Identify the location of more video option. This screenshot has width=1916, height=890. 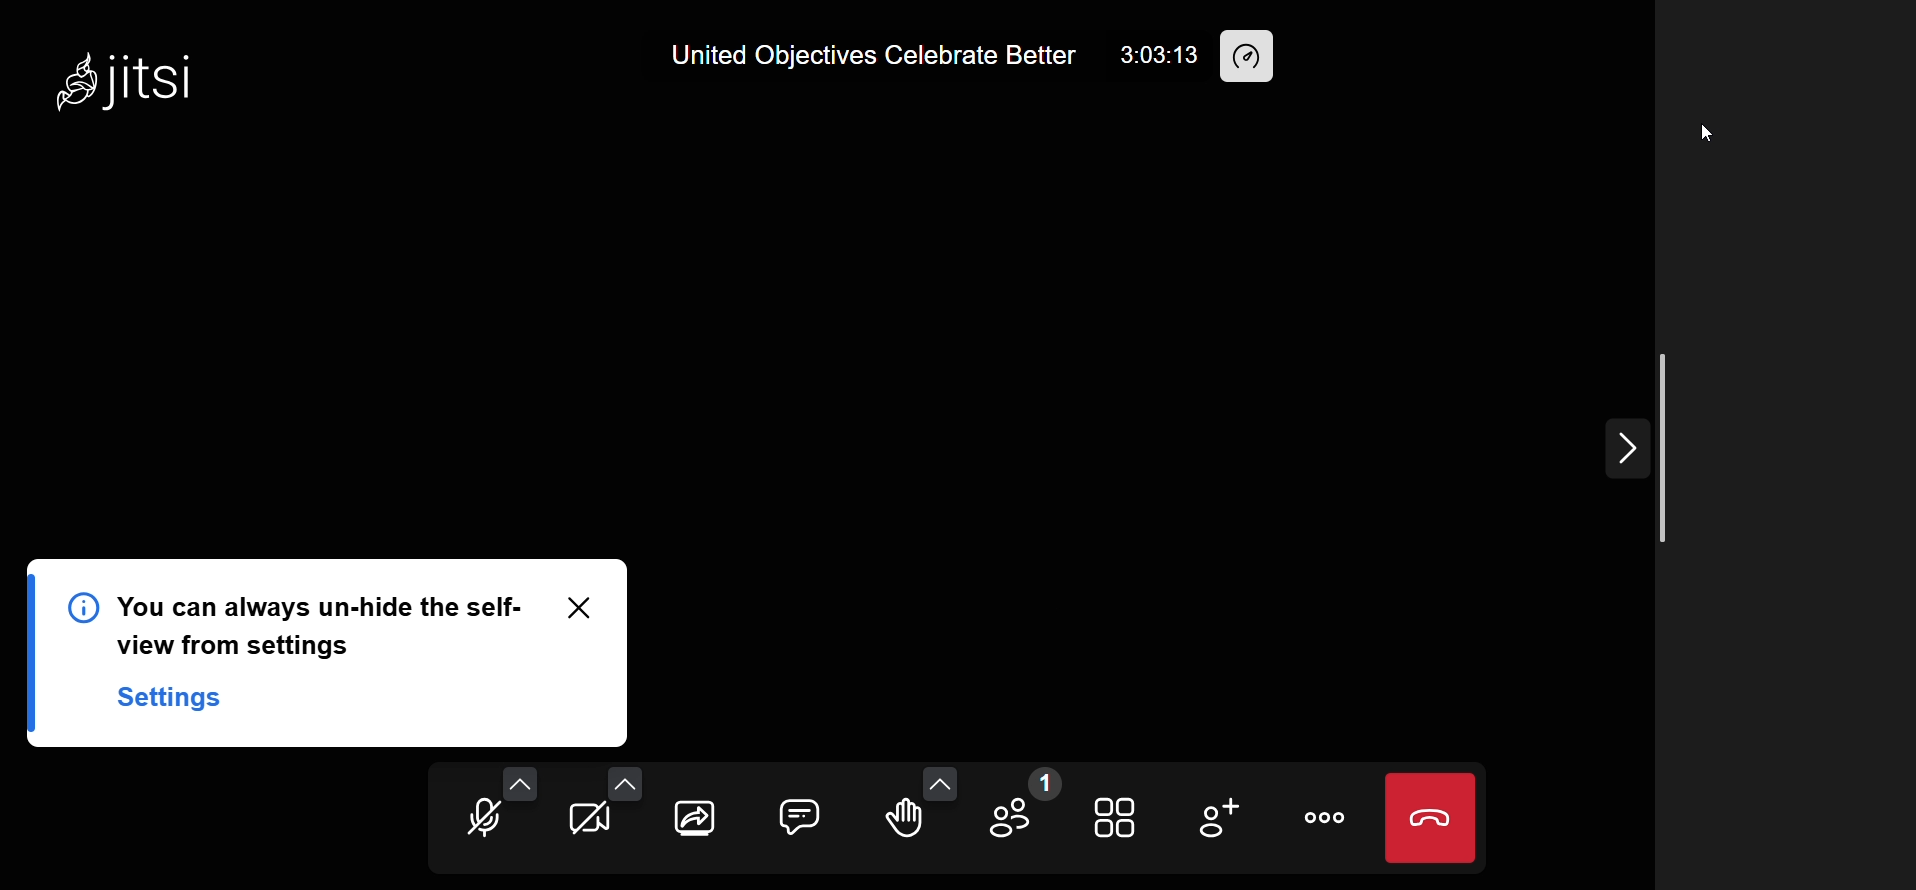
(625, 783).